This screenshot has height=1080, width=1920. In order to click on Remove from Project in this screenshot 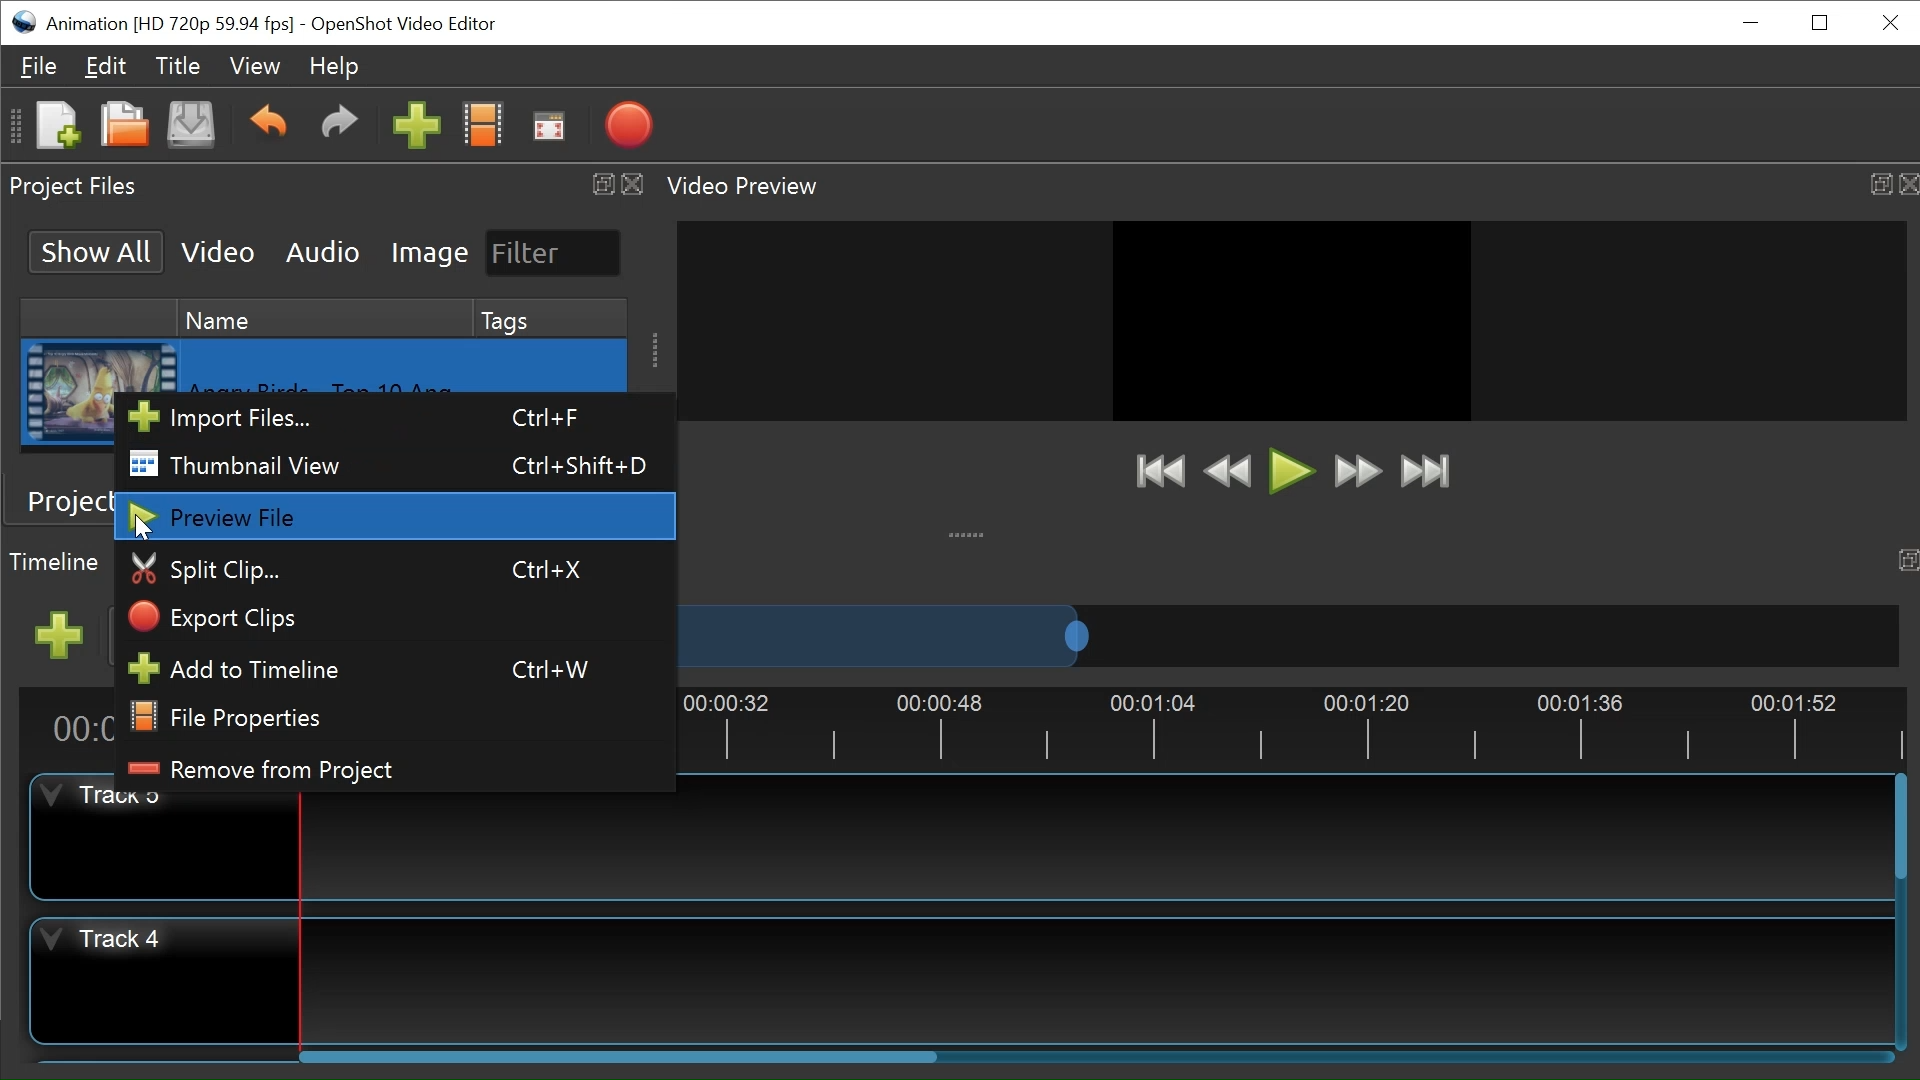, I will do `click(393, 771)`.